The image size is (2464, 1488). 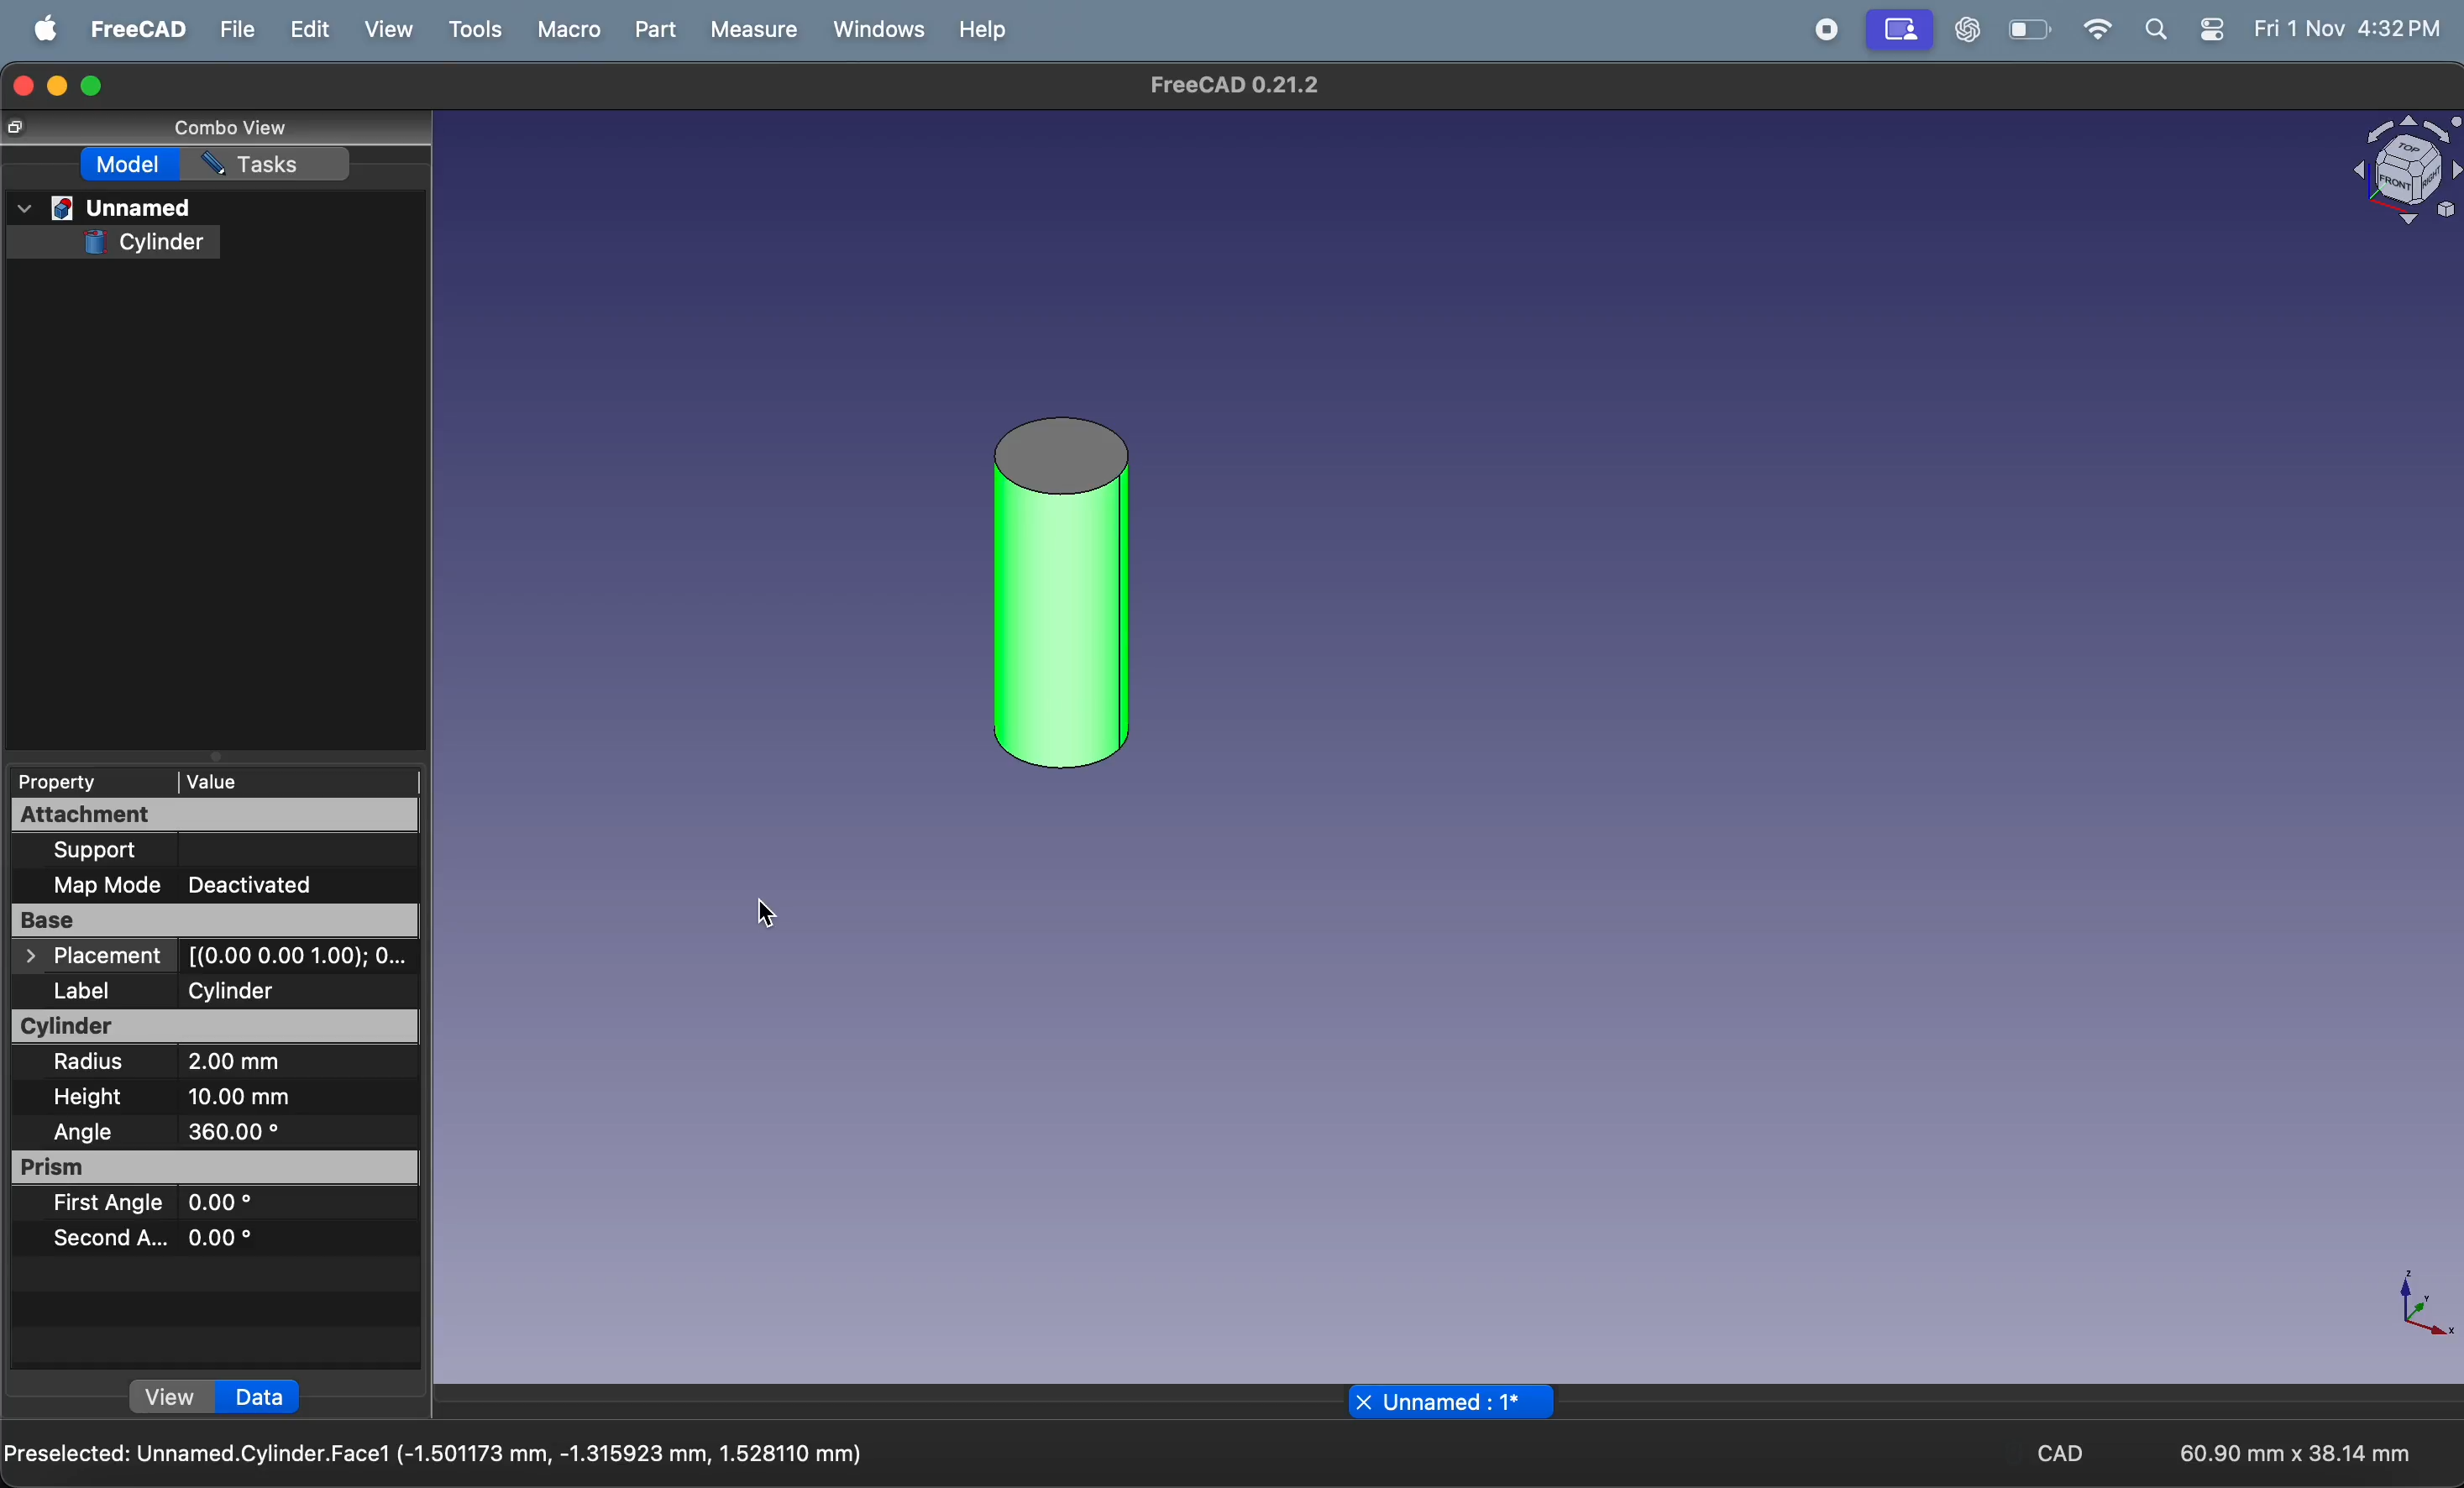 I want to click on apple menu, so click(x=37, y=28).